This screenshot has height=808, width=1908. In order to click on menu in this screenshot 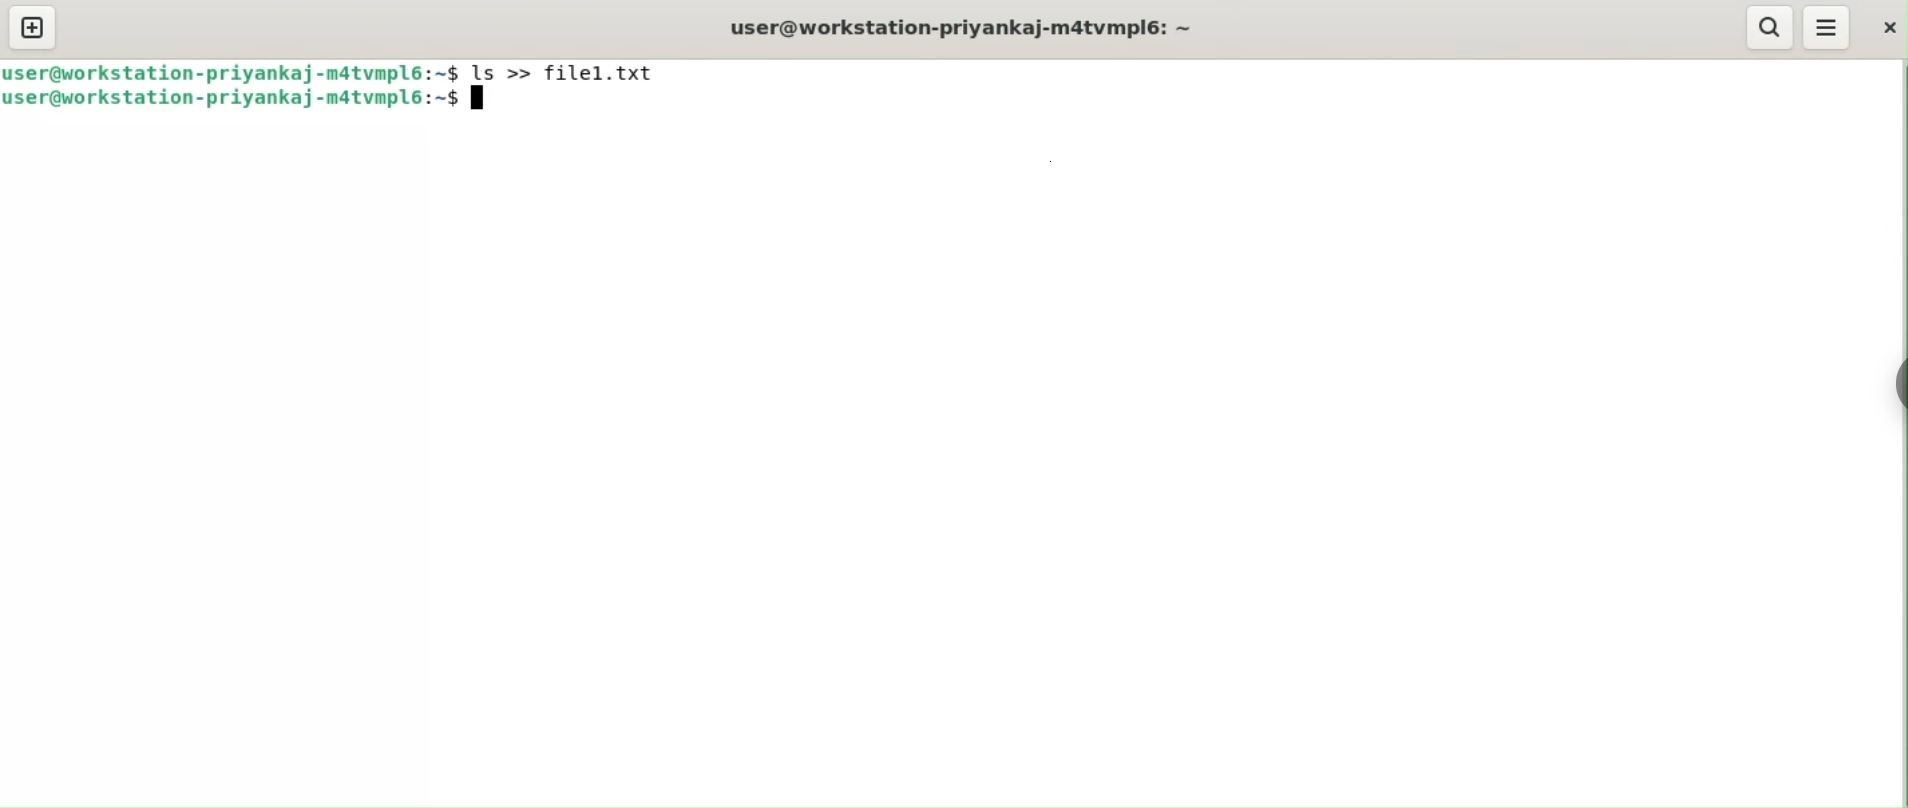, I will do `click(1826, 25)`.